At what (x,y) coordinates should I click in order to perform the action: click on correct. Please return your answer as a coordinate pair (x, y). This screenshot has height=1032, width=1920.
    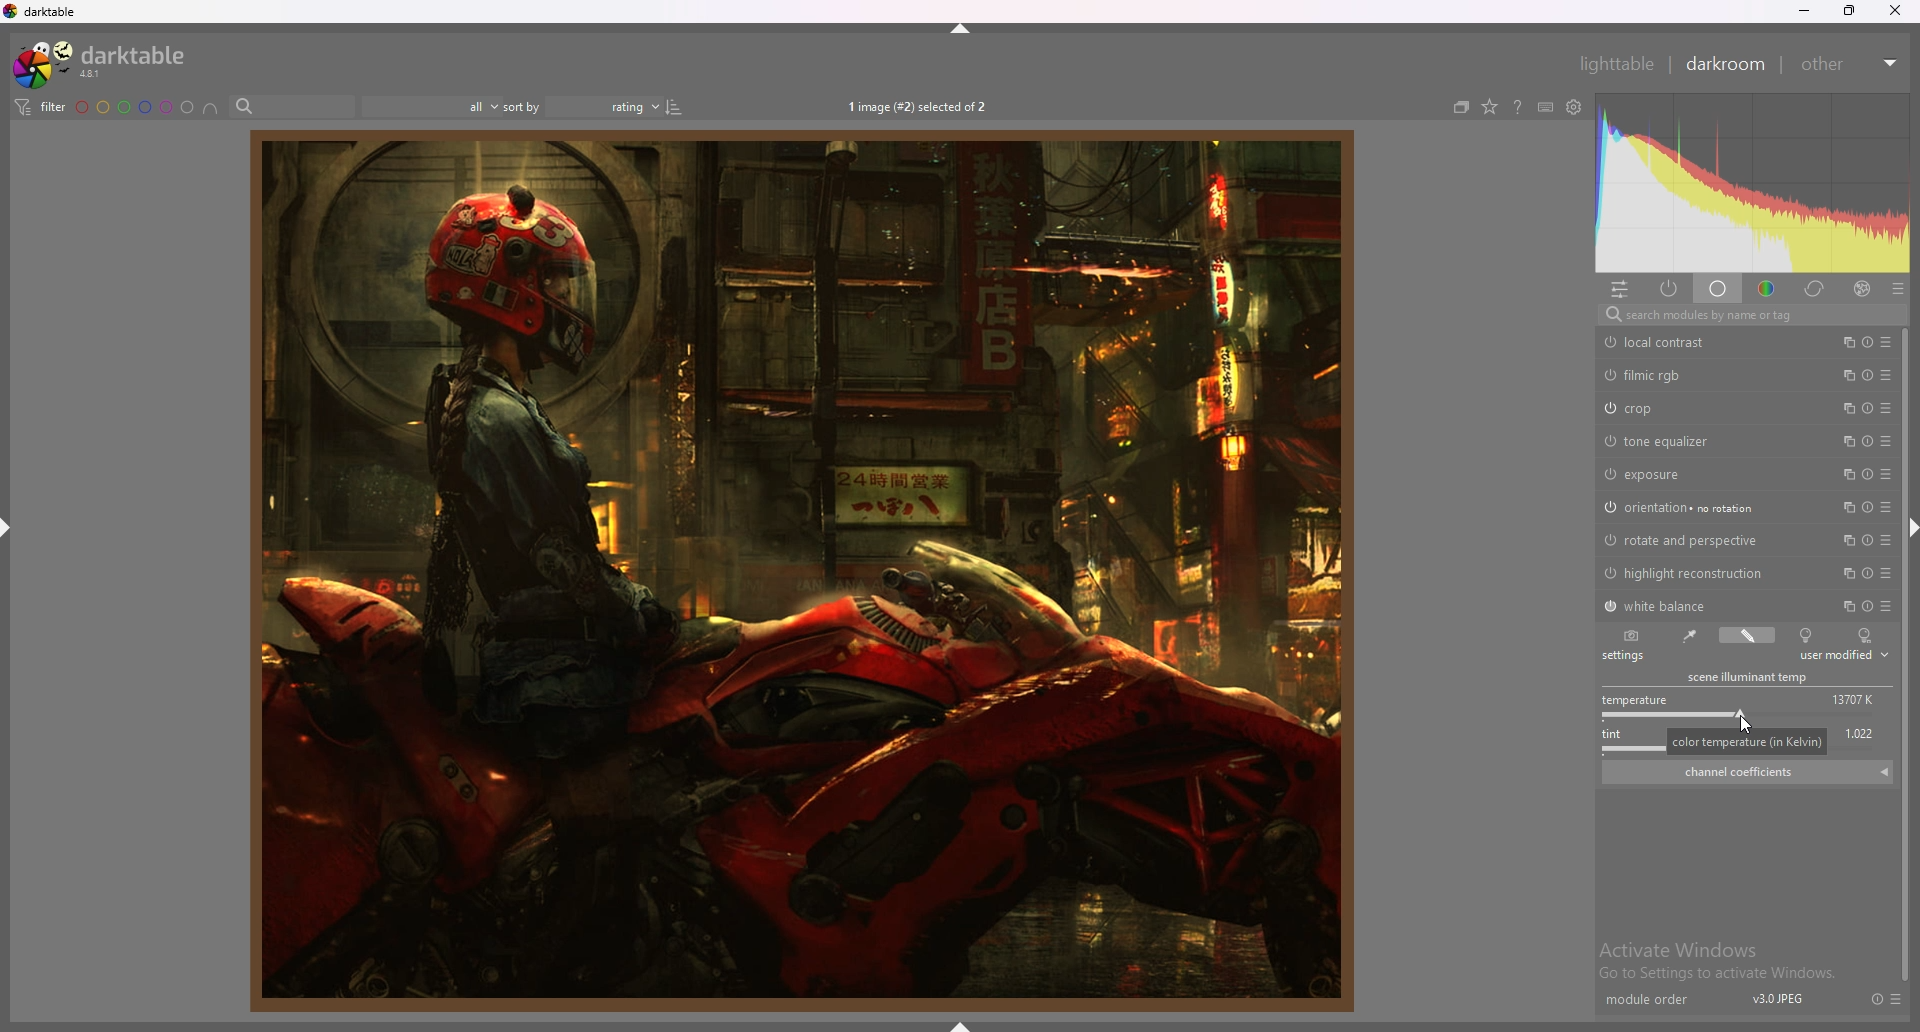
    Looking at the image, I should click on (1815, 291).